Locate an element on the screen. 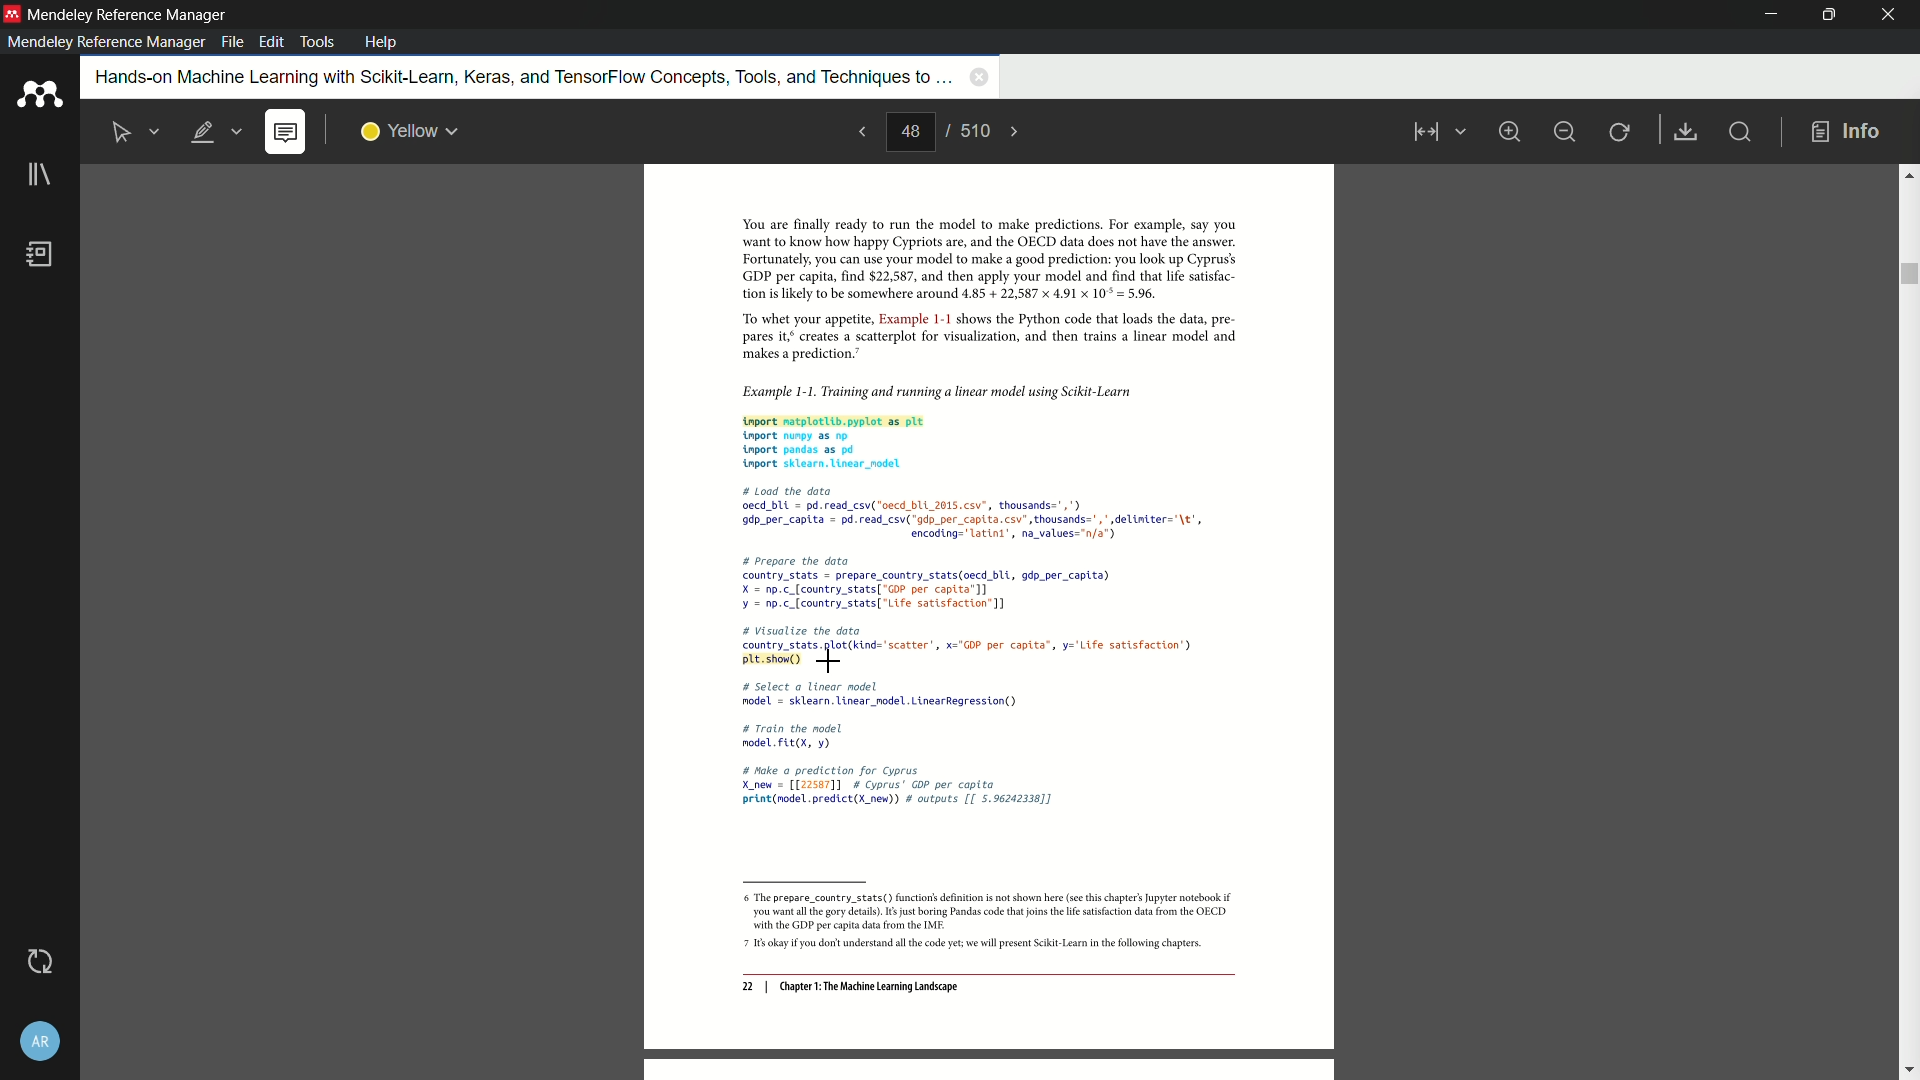 Image resolution: width=1920 pixels, height=1080 pixels. You are finally ready to run the model to make predictions. For example, say you
want to know how happy Cypriots are, and the OECD data does not have the answer.
Fortunately, you can use your model to make a good prediction: you look up Cyprus’
GDP per capita, find $22,587, and then apply your model and find that life satsfac-
tion is likely to be somewhere around 4.85 + 22,587 x 4.91 x 10° = 5.96.

“To whet your appetite, Example 1-1 shows the Python code that loads the data, pre
pares it creates a scatterplot for visualization, and then trains a linear model and
‘makes a prediction.” is located at coordinates (977, 290).